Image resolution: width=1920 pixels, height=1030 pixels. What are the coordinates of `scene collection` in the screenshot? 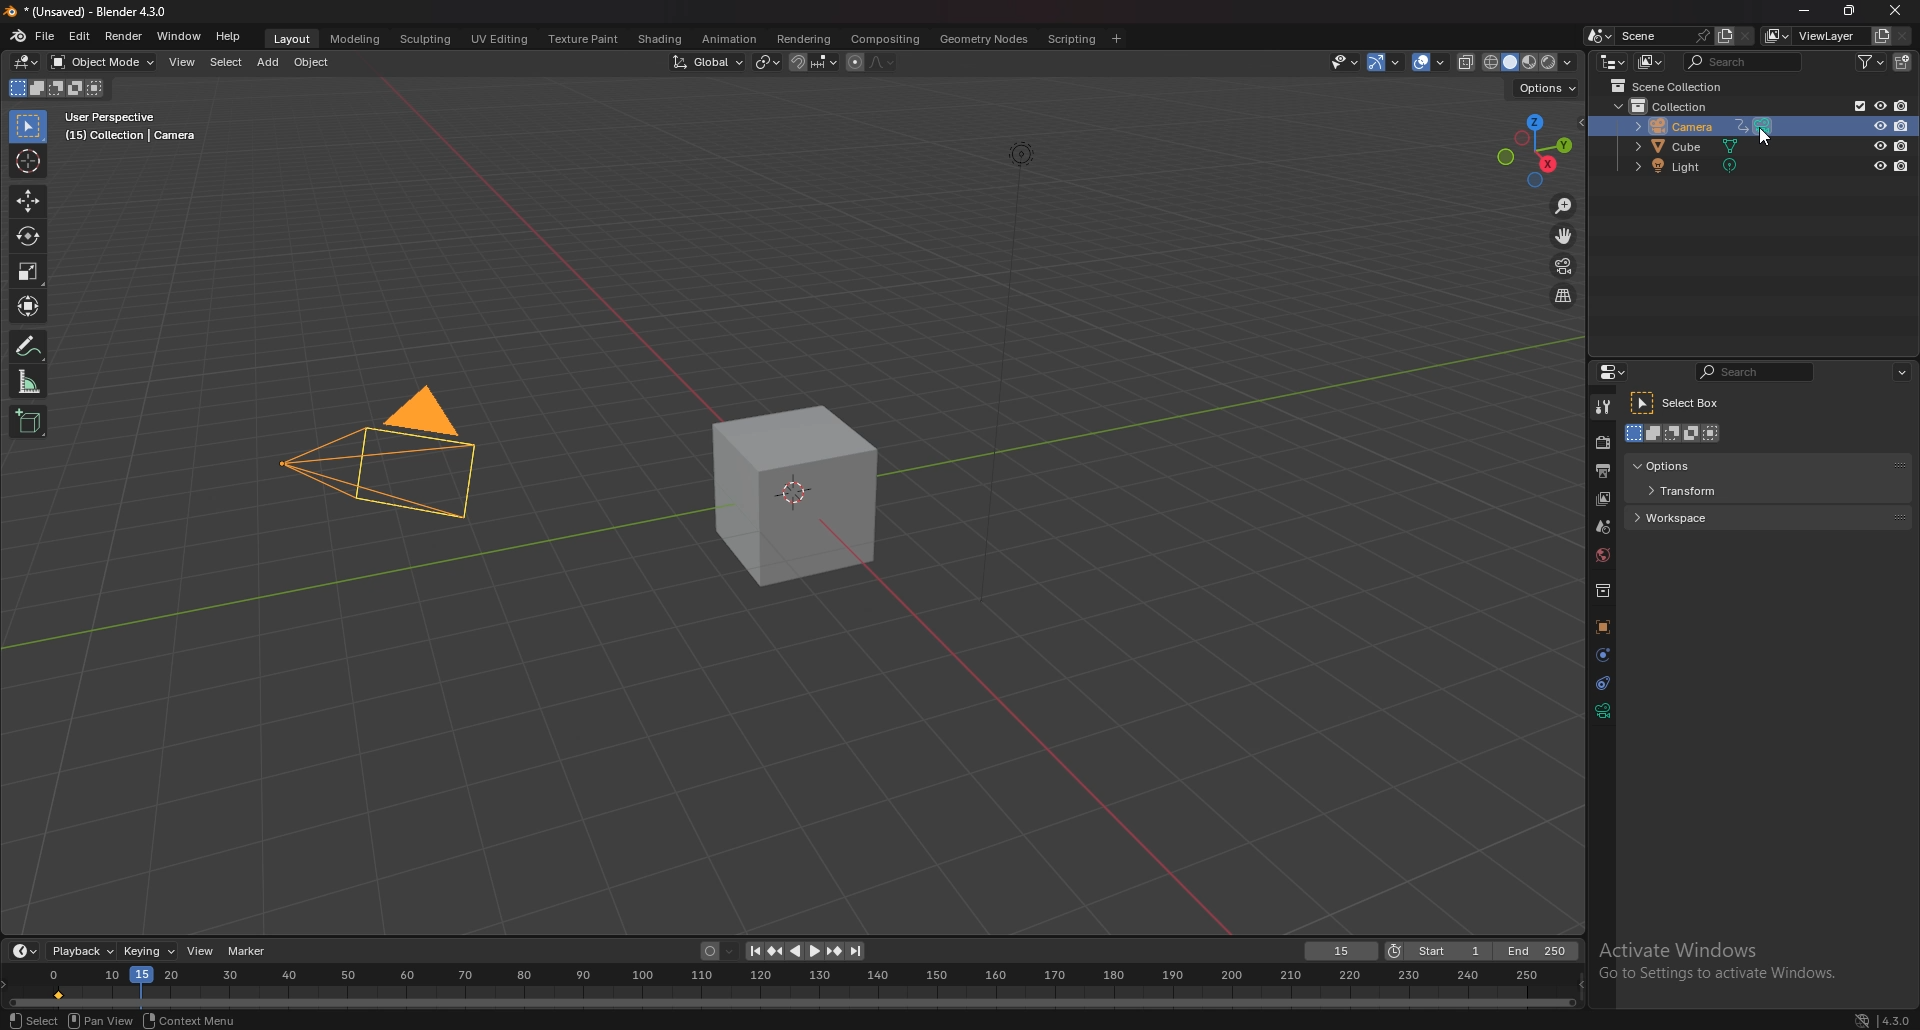 It's located at (1670, 85).